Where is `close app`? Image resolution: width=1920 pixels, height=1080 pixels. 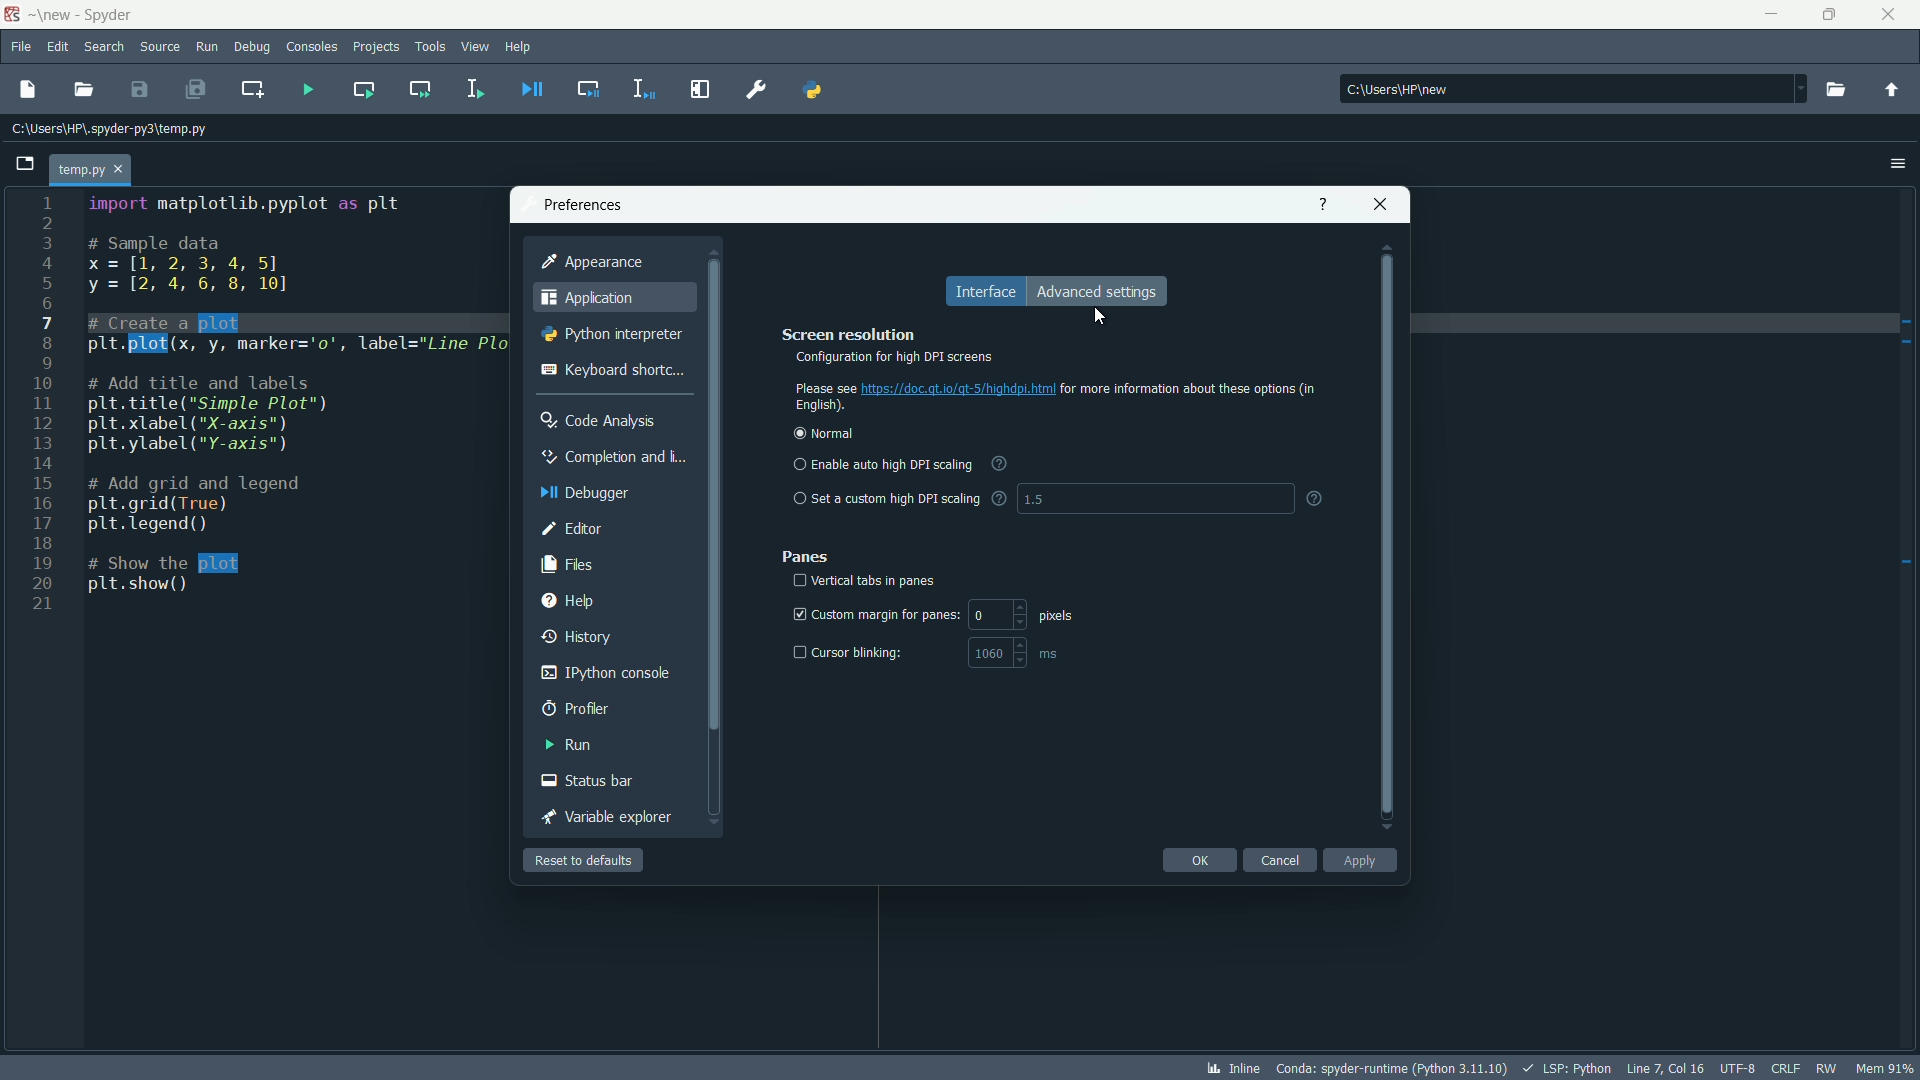
close app is located at coordinates (1891, 15).